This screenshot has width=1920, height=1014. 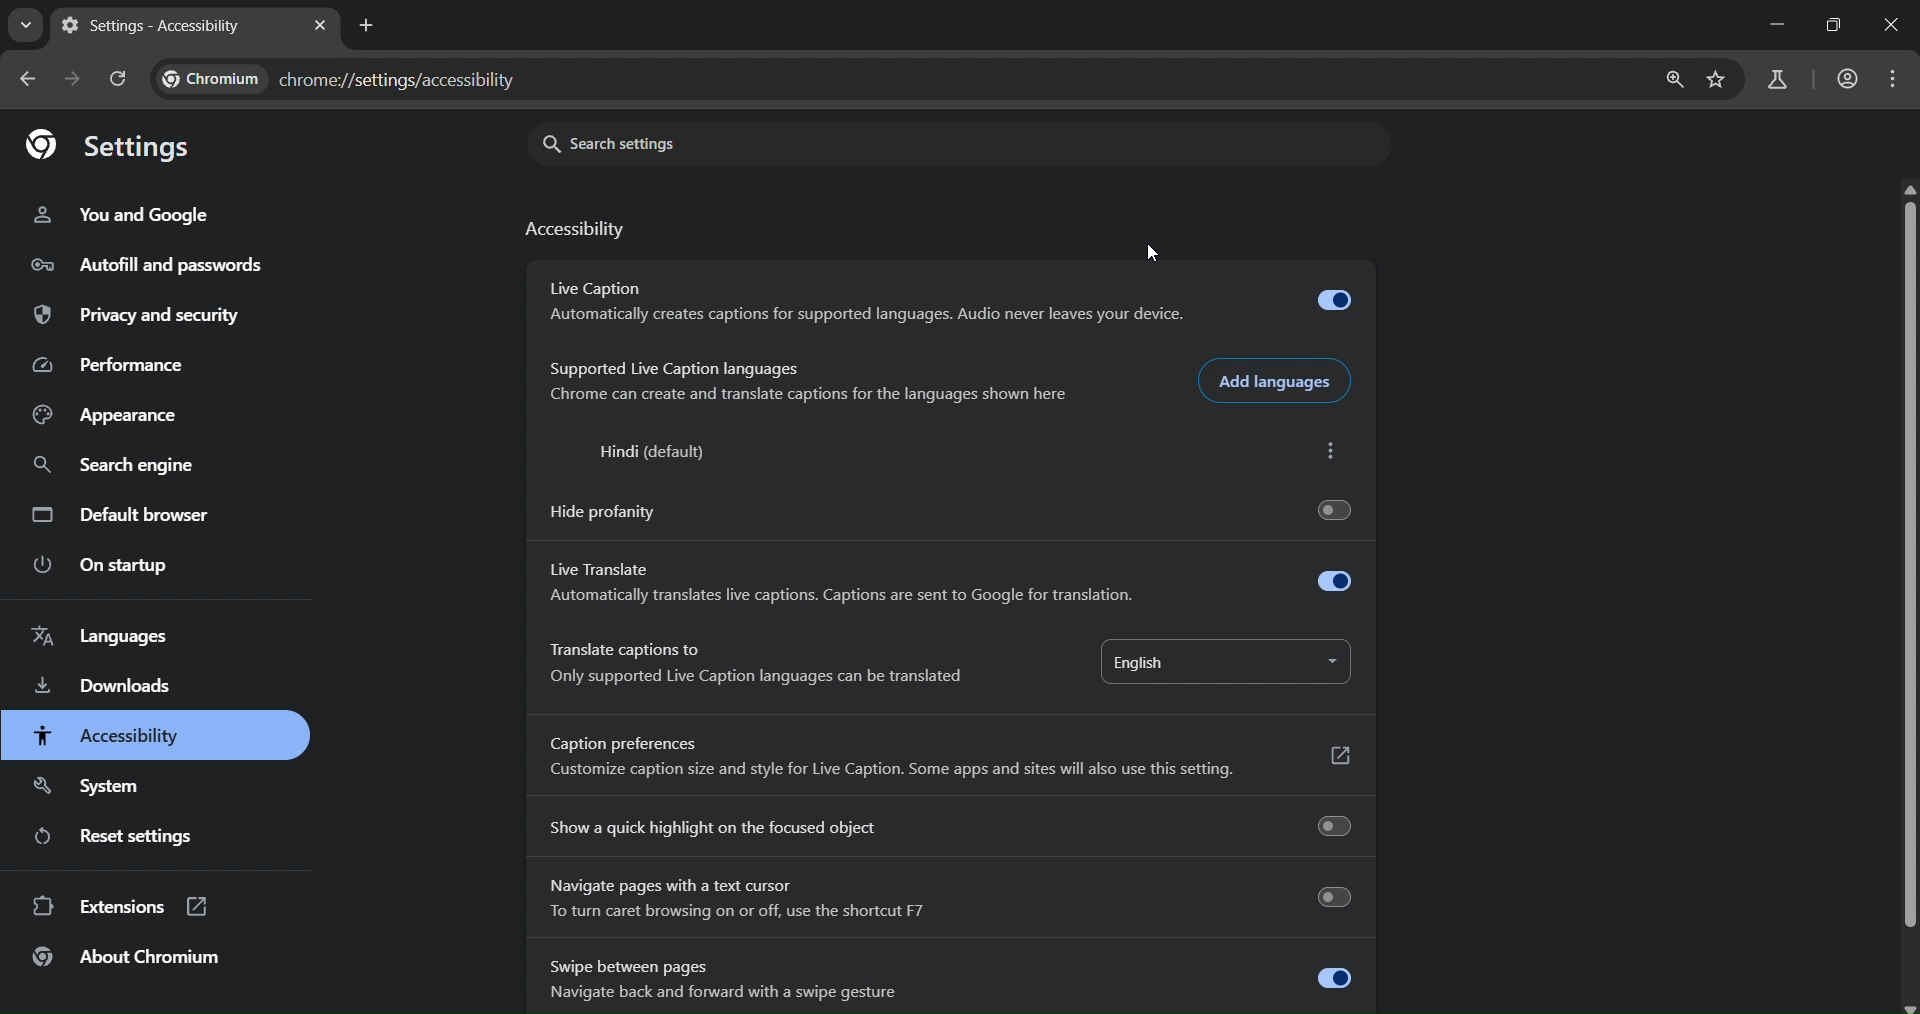 I want to click on Swipe between pages
Navigate back and forward with a swipe gesture, so click(x=717, y=981).